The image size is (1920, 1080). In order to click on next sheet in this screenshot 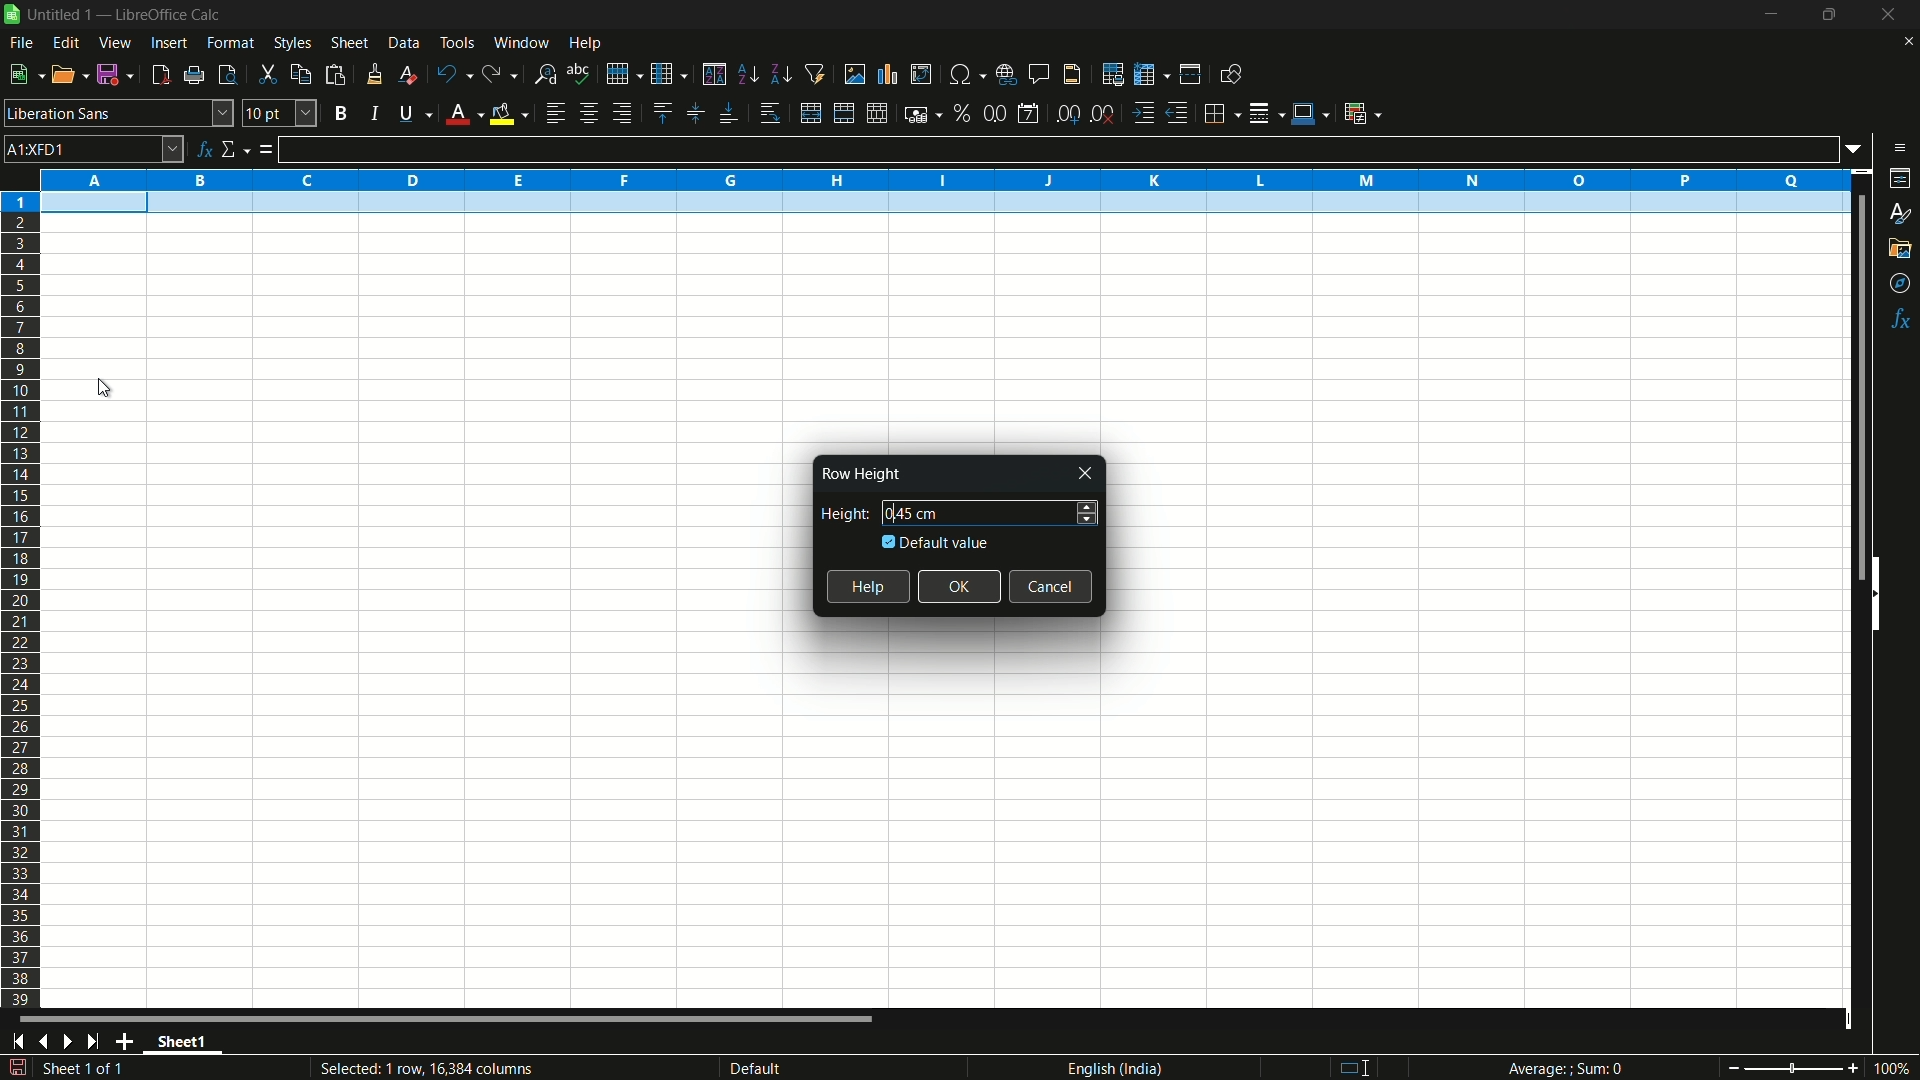, I will do `click(72, 1041)`.